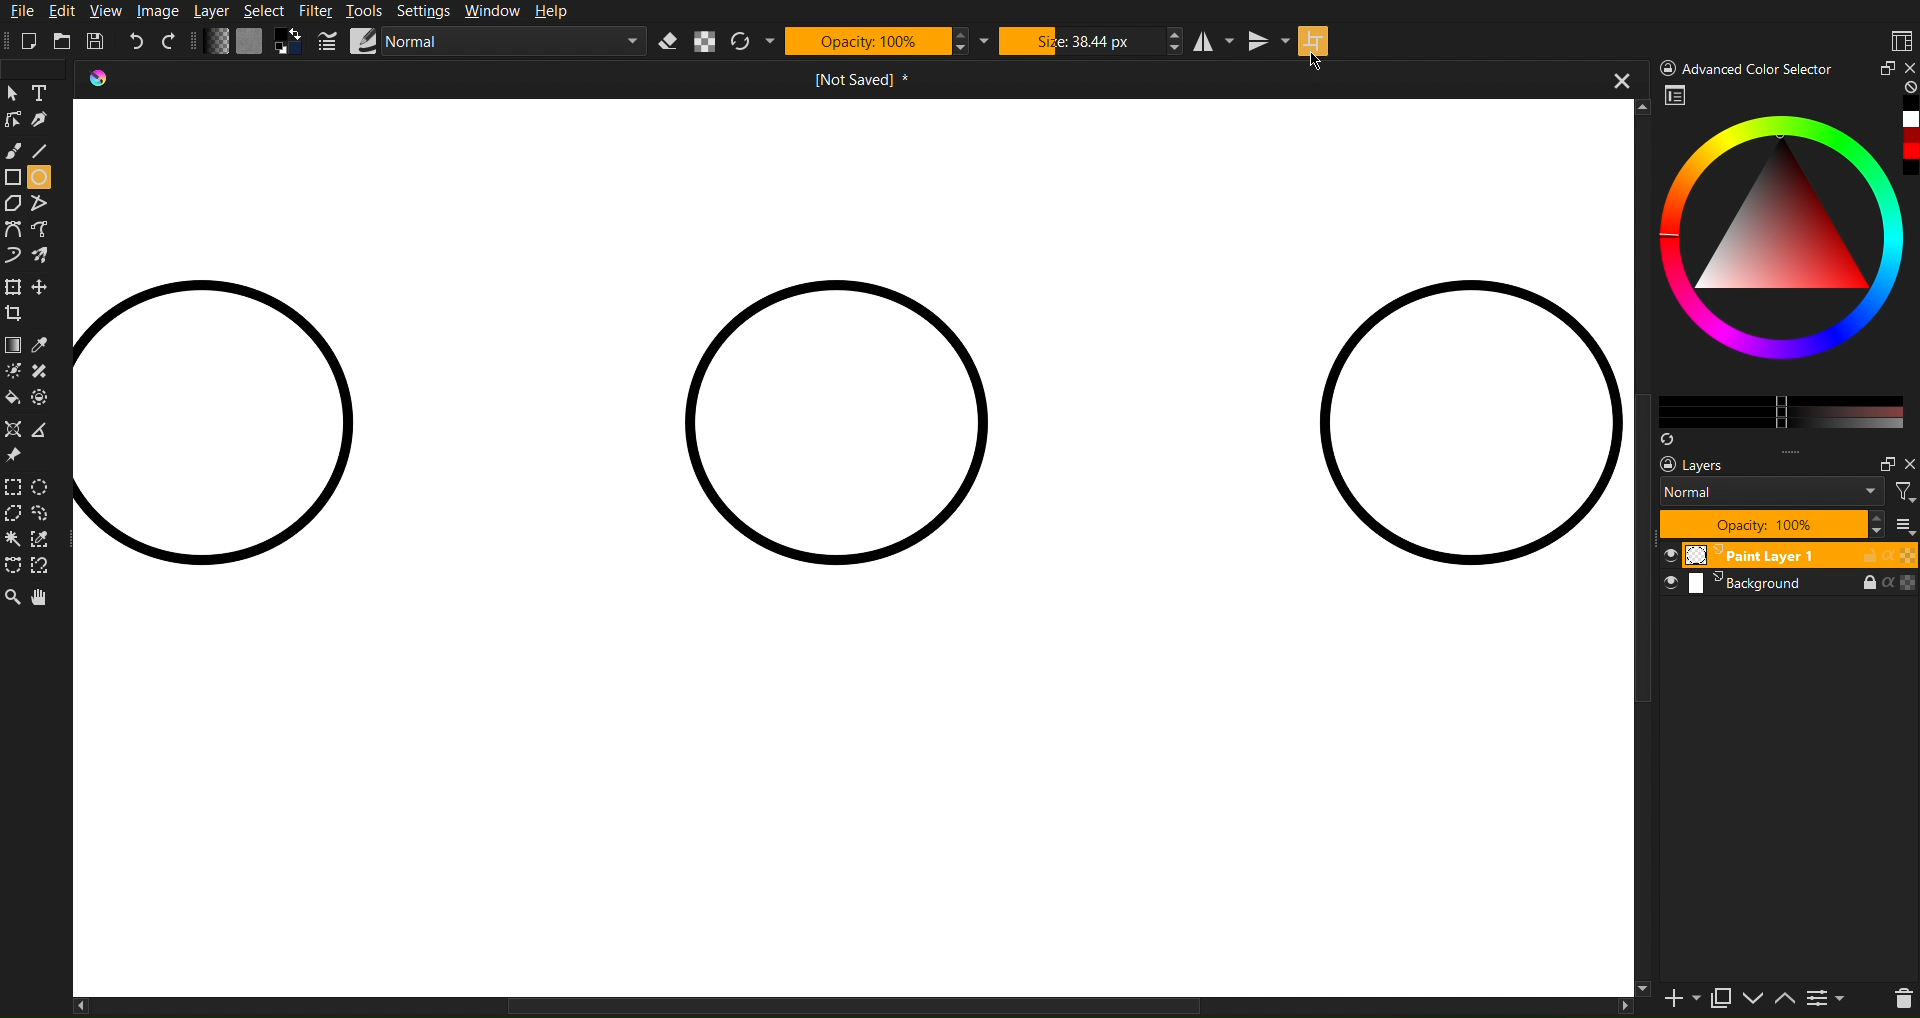 The width and height of the screenshot is (1920, 1018). I want to click on Save, so click(101, 42).